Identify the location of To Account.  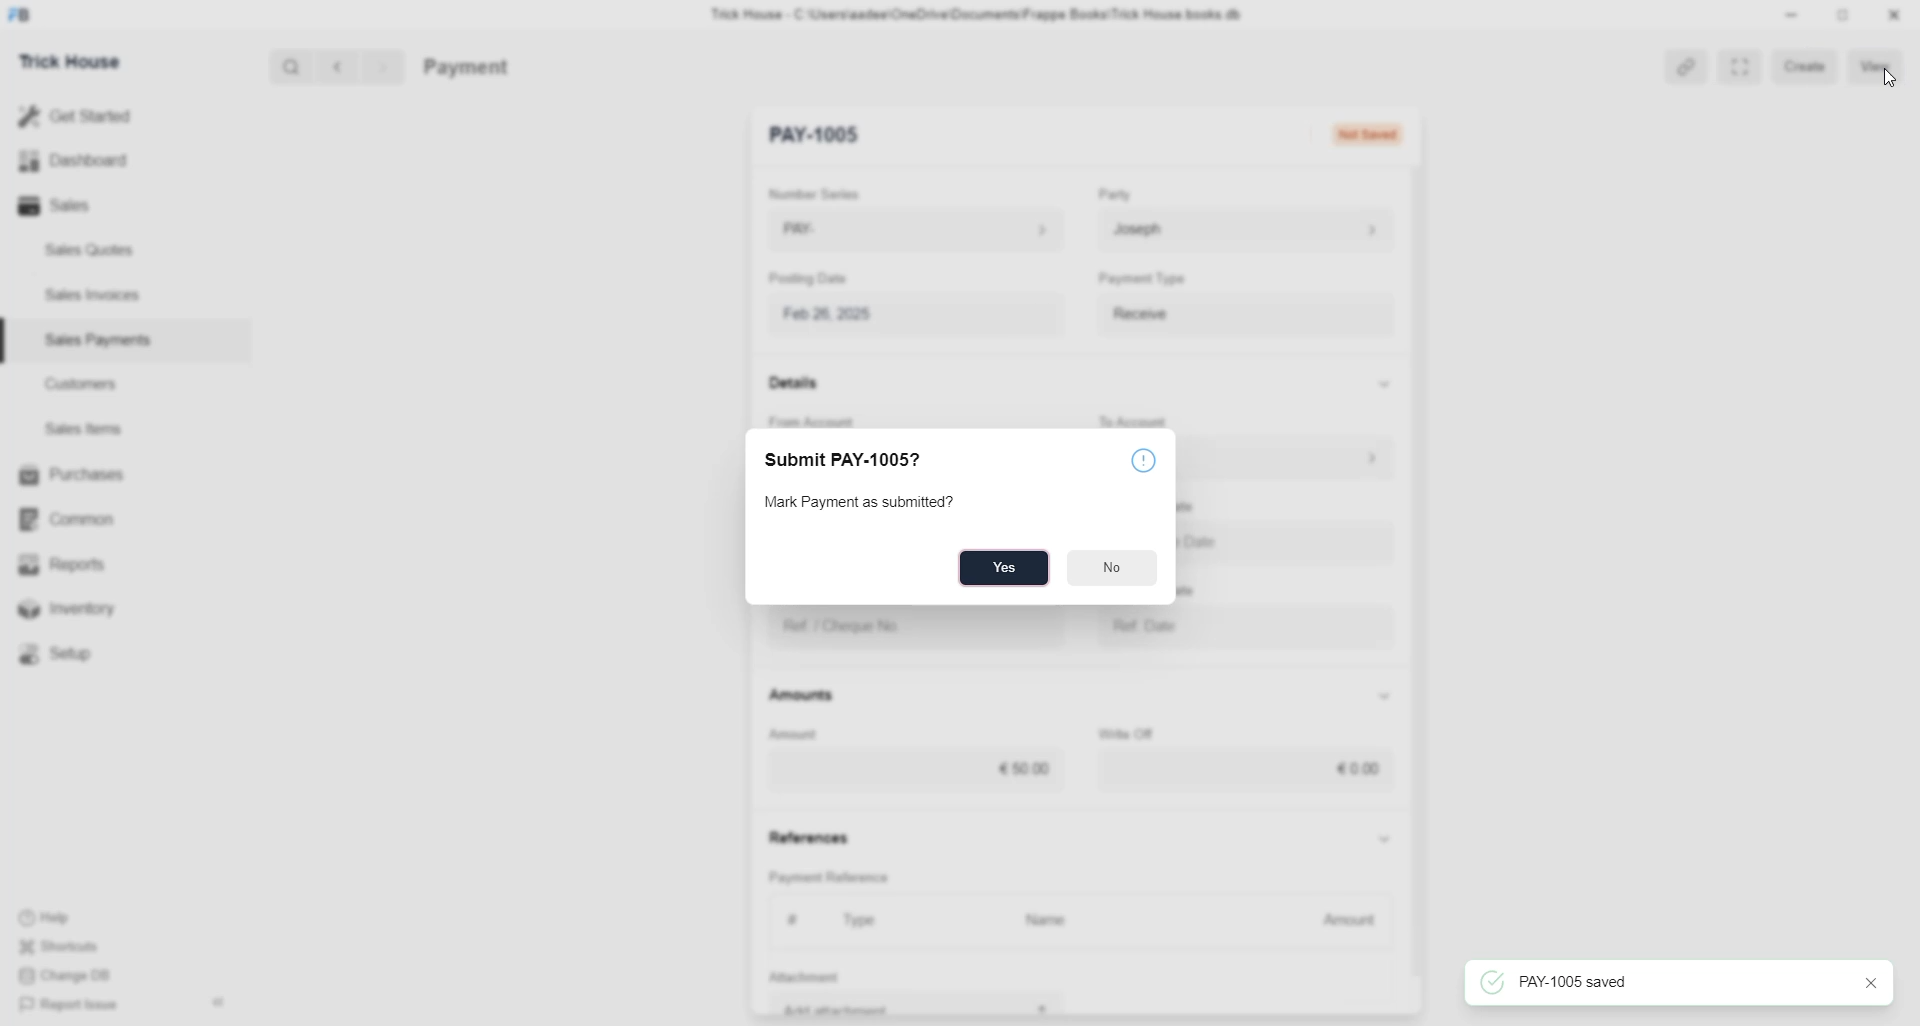
(1136, 421).